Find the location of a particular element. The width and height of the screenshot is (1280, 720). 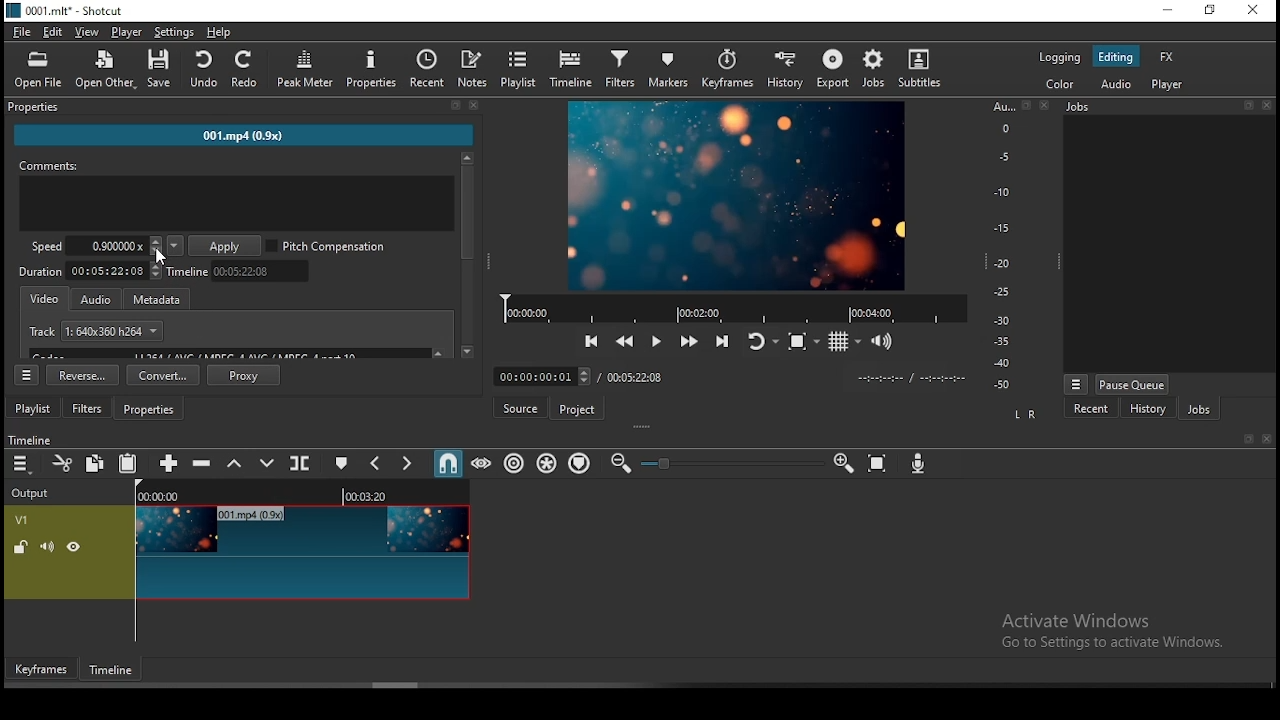

create/edit marker is located at coordinates (341, 464).